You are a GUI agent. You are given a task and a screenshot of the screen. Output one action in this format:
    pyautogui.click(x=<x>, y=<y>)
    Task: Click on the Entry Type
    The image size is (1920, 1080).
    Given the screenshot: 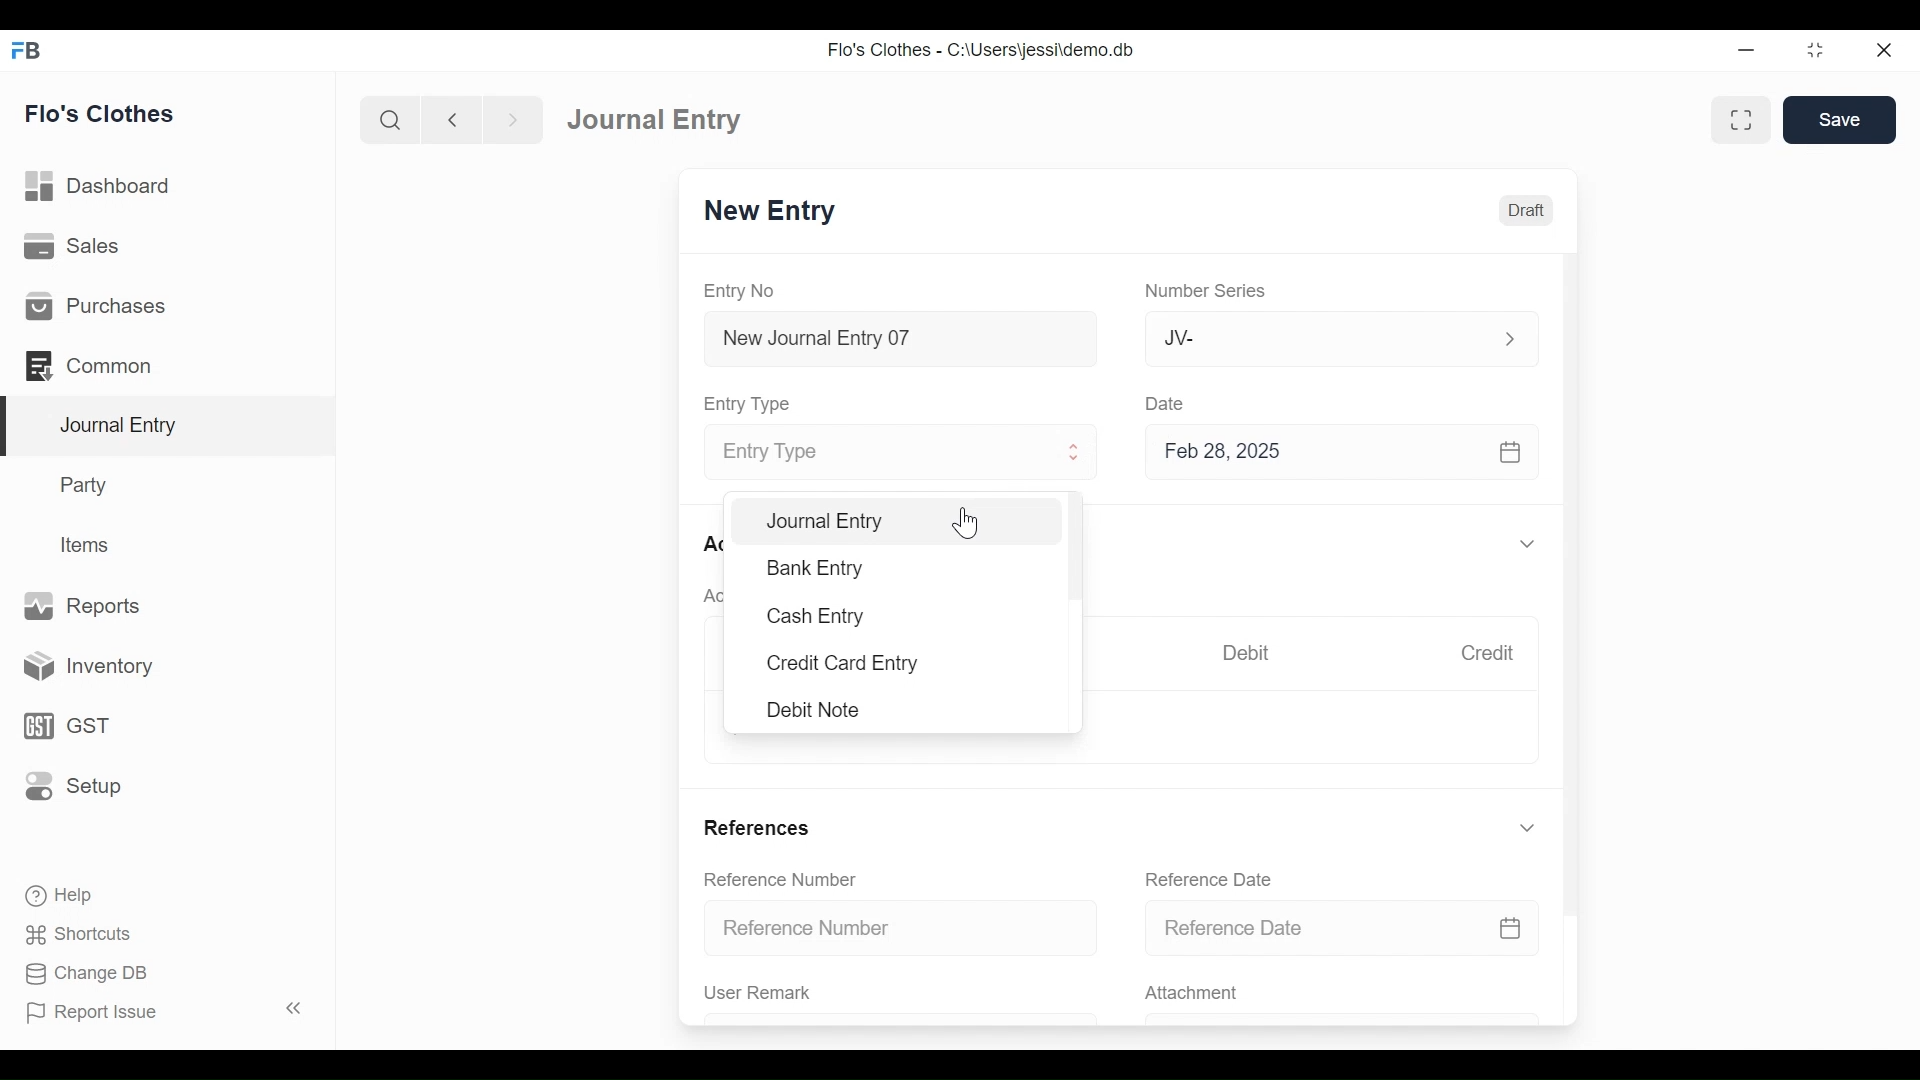 What is the action you would take?
    pyautogui.click(x=752, y=404)
    